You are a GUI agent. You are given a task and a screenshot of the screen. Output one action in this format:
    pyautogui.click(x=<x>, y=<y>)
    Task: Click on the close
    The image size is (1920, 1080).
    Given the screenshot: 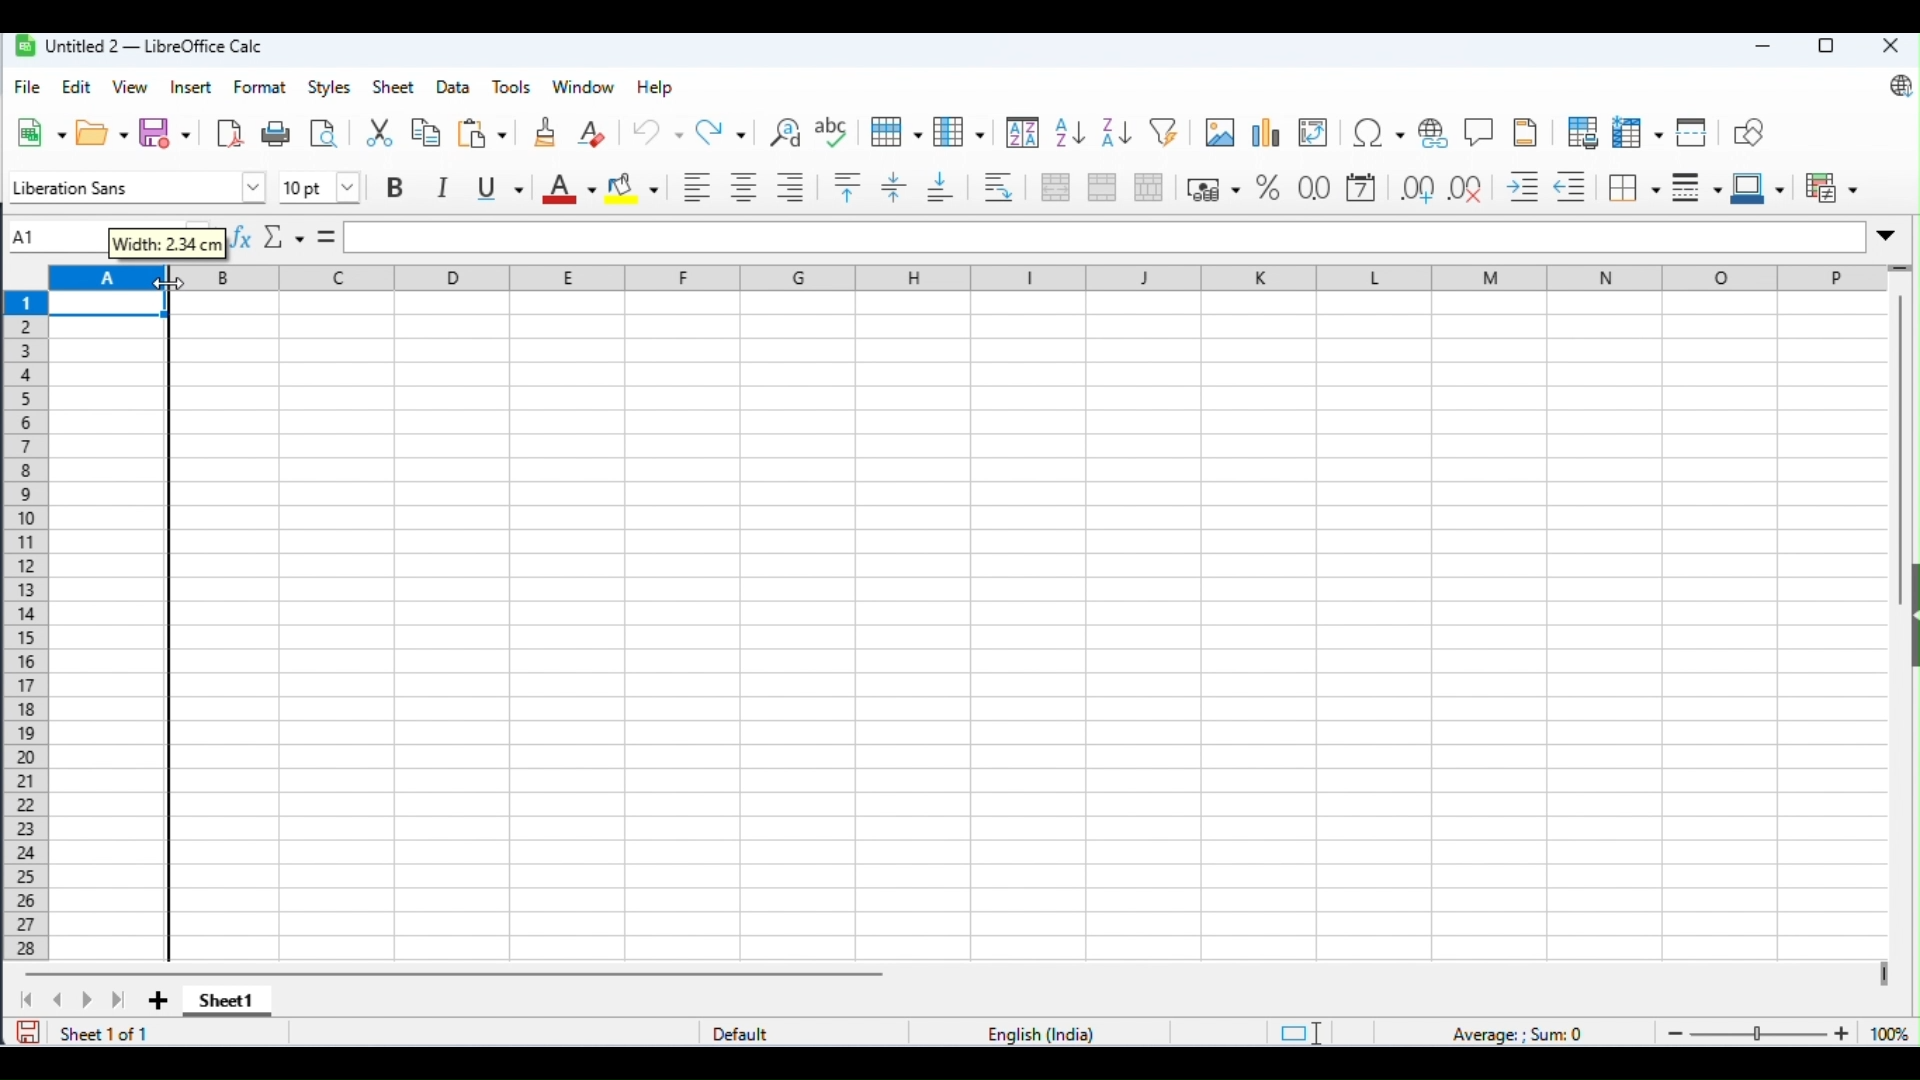 What is the action you would take?
    pyautogui.click(x=1889, y=46)
    